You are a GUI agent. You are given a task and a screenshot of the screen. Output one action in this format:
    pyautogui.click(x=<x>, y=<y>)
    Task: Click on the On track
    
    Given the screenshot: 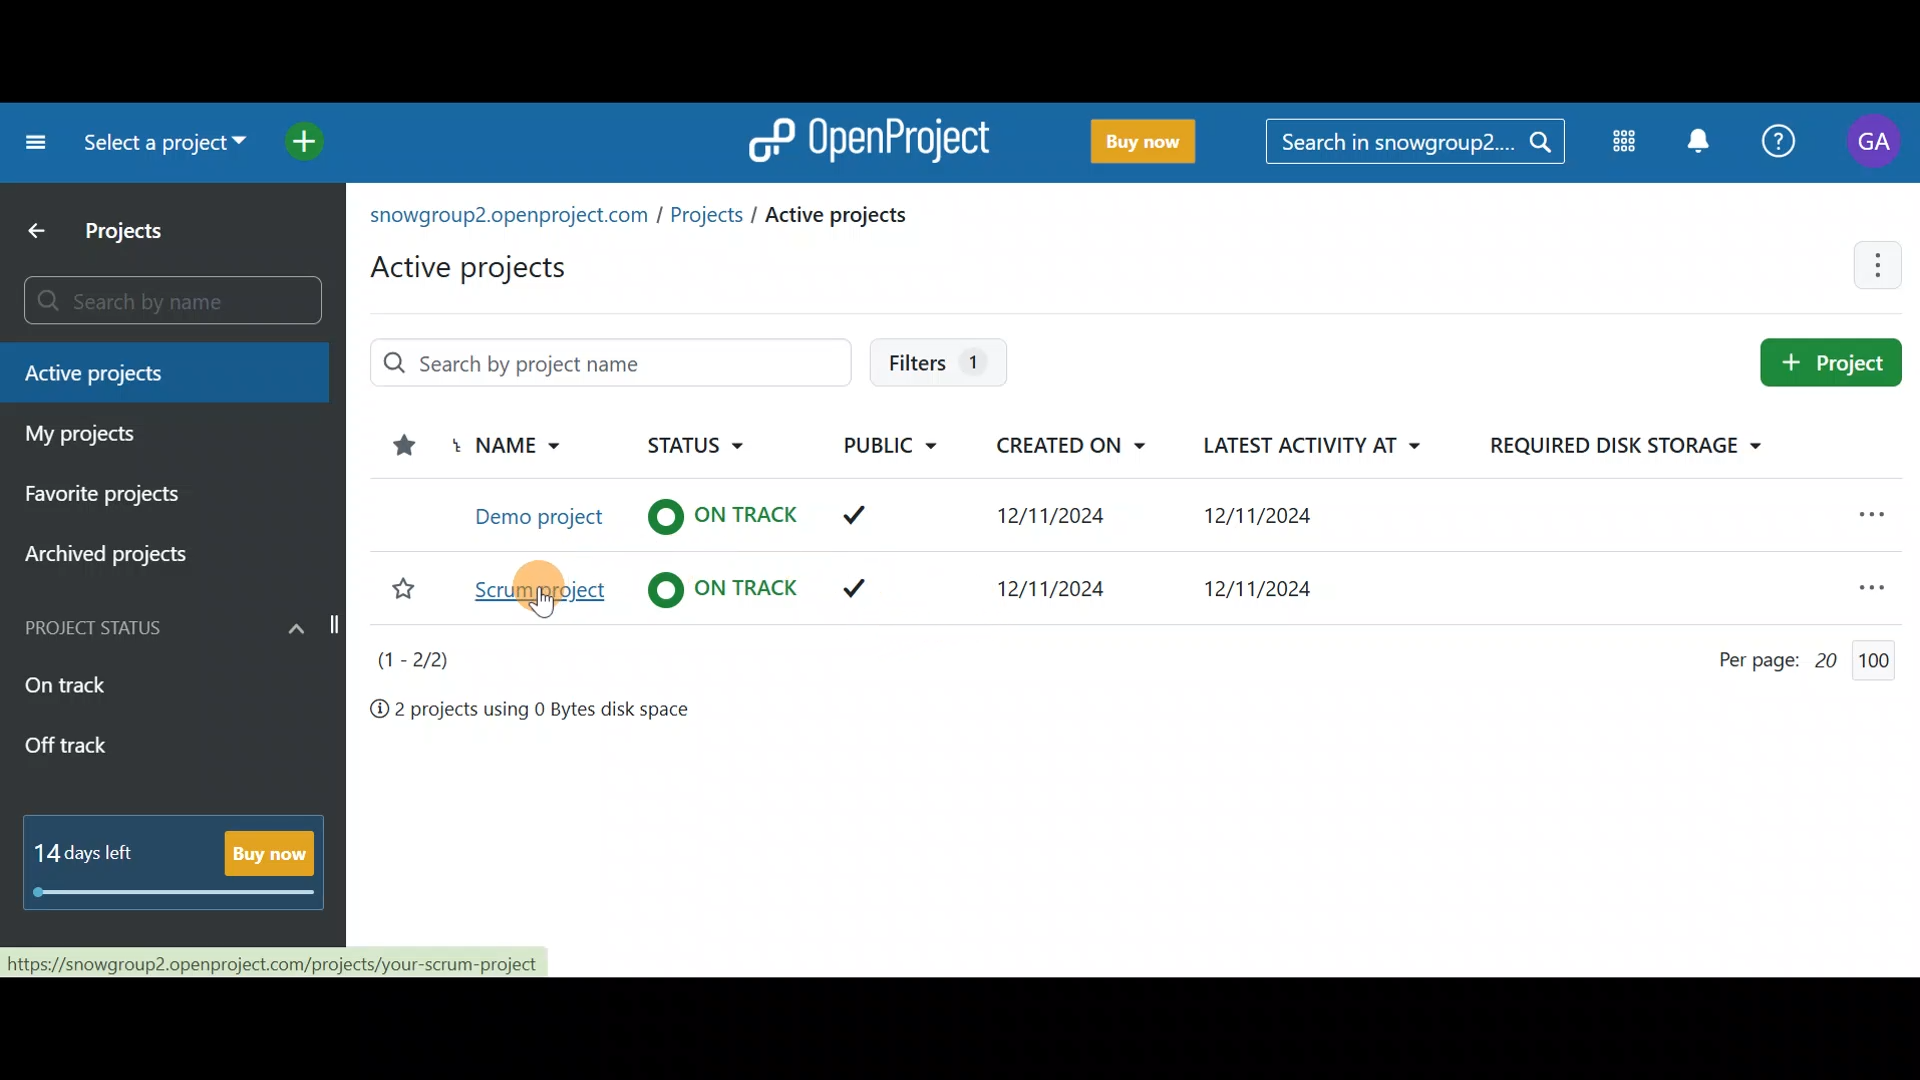 What is the action you would take?
    pyautogui.click(x=131, y=686)
    